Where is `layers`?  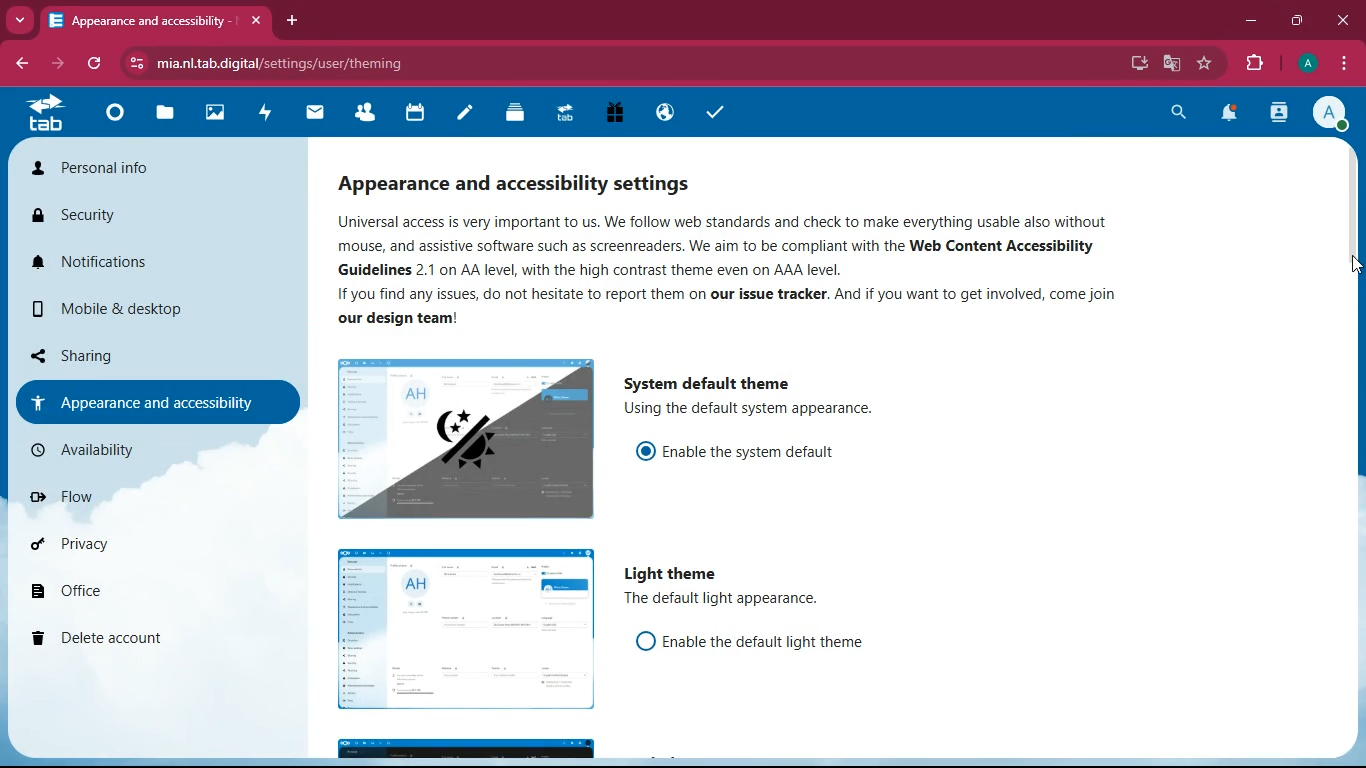 layers is located at coordinates (511, 115).